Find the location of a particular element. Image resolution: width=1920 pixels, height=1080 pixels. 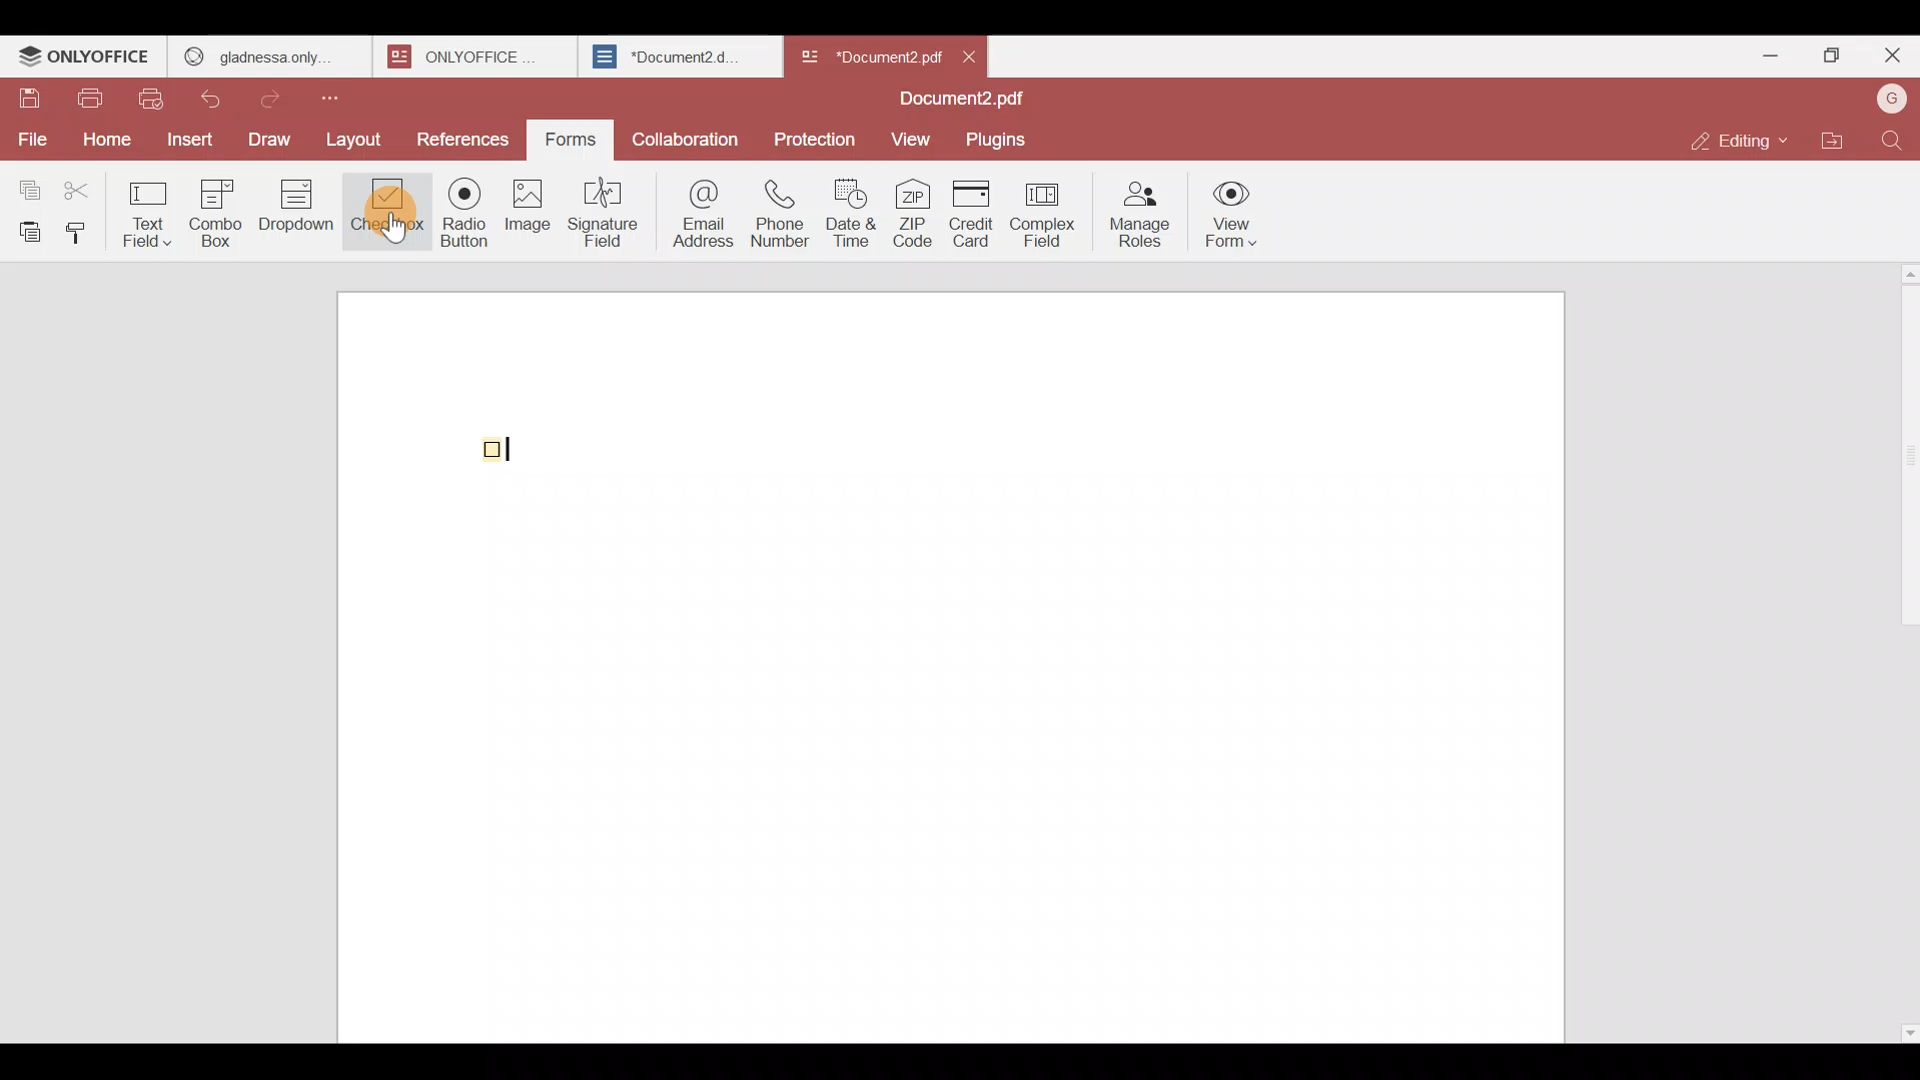

Plugins is located at coordinates (1004, 140).